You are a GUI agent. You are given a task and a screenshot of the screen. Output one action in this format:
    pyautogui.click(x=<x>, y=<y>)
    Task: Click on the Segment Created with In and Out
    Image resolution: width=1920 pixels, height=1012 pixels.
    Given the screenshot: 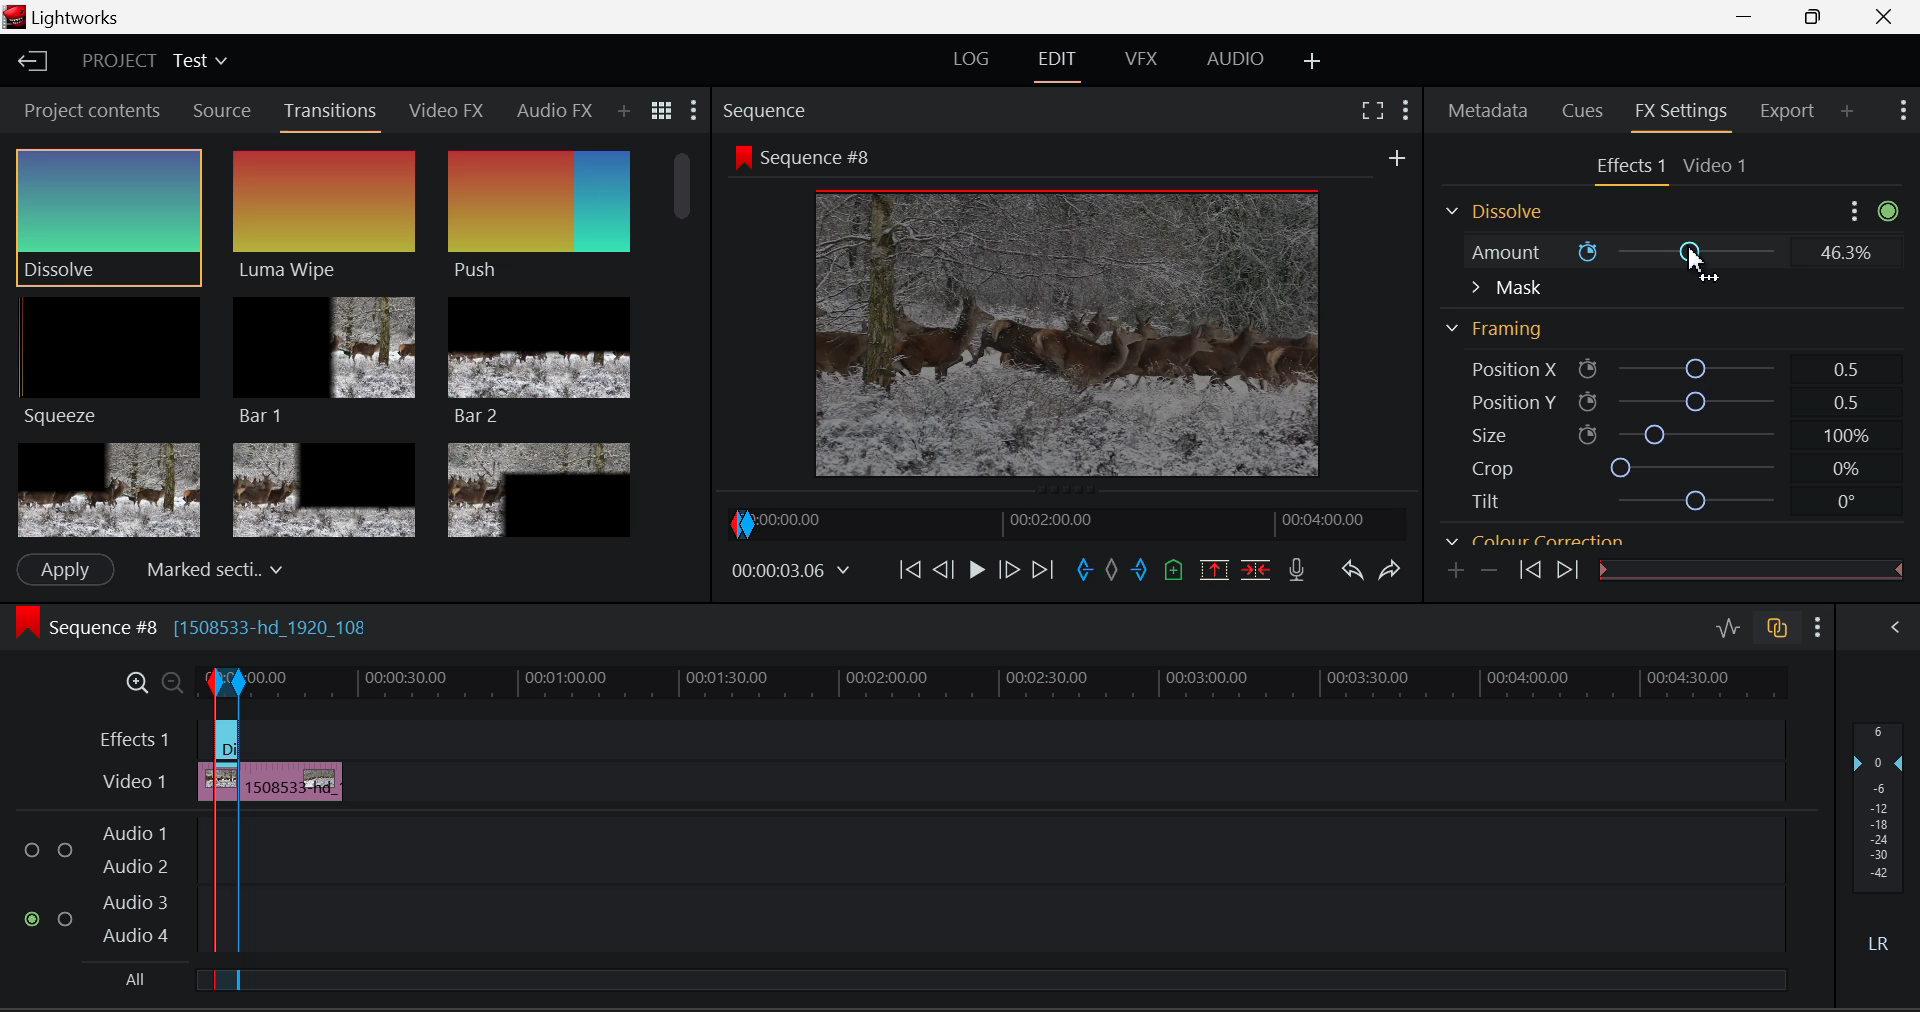 What is the action you would take?
    pyautogui.click(x=222, y=893)
    